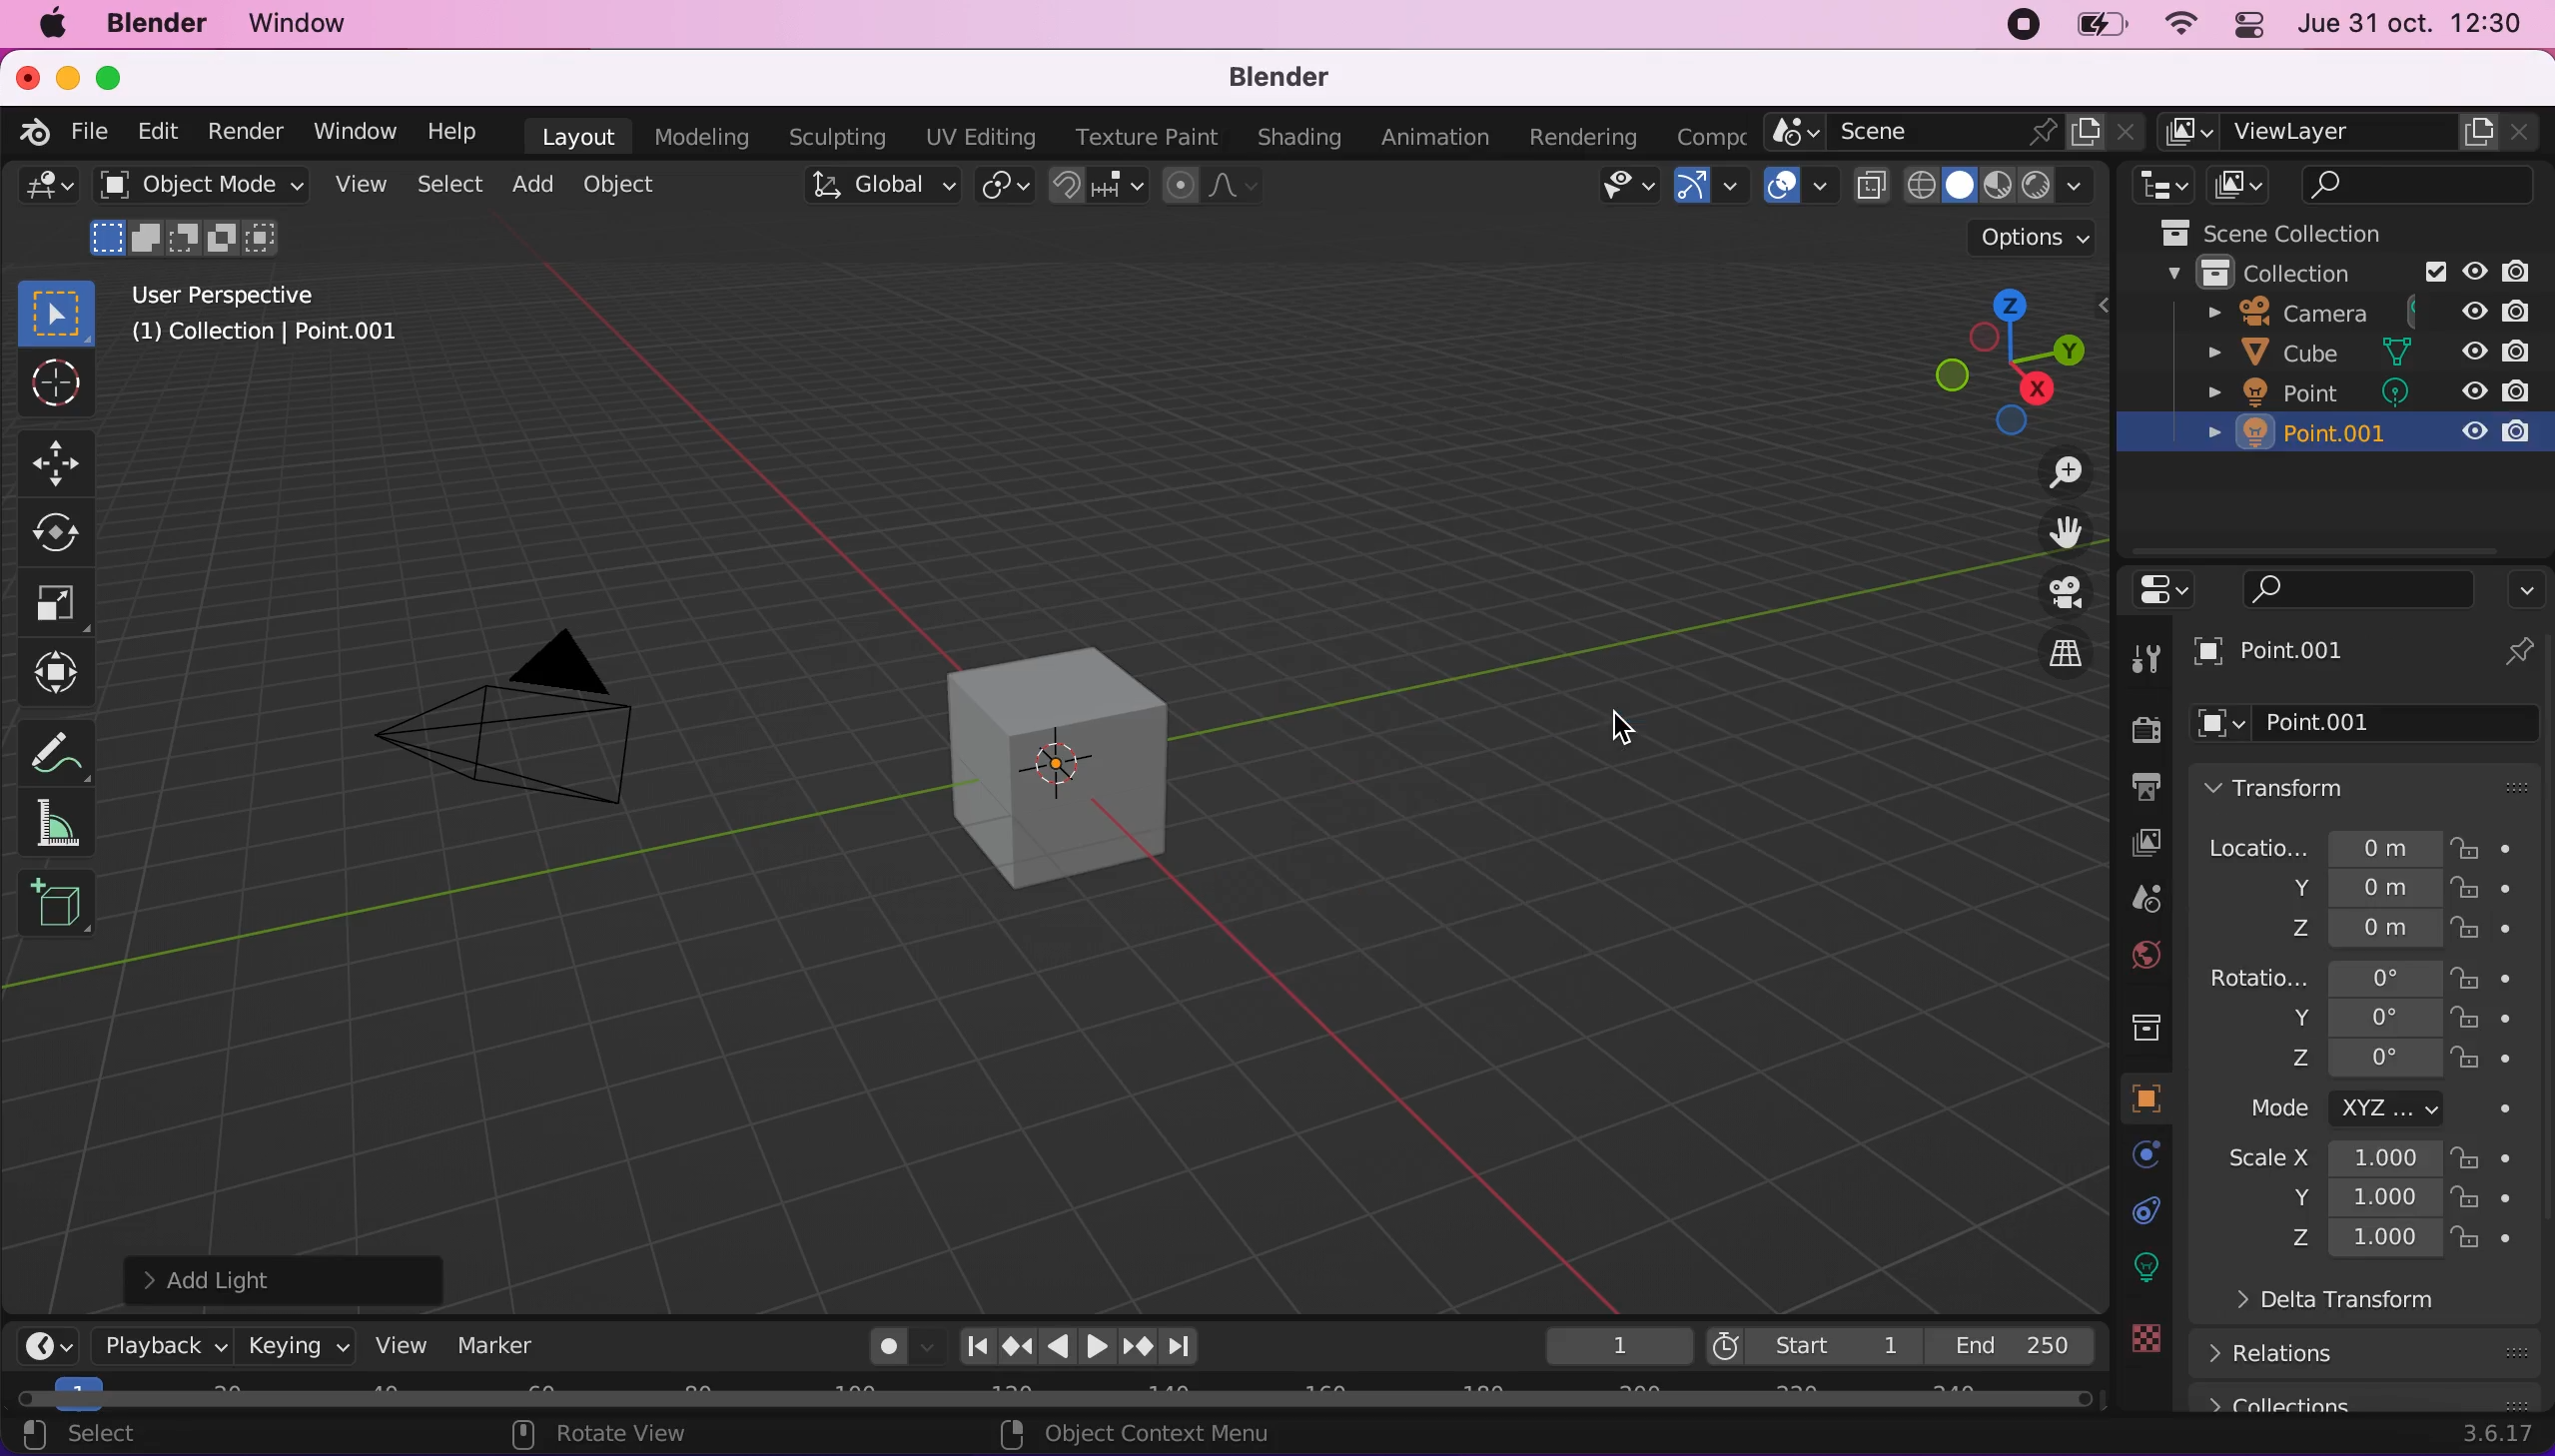  I want to click on Jump to endpoint, so click(1185, 1344).